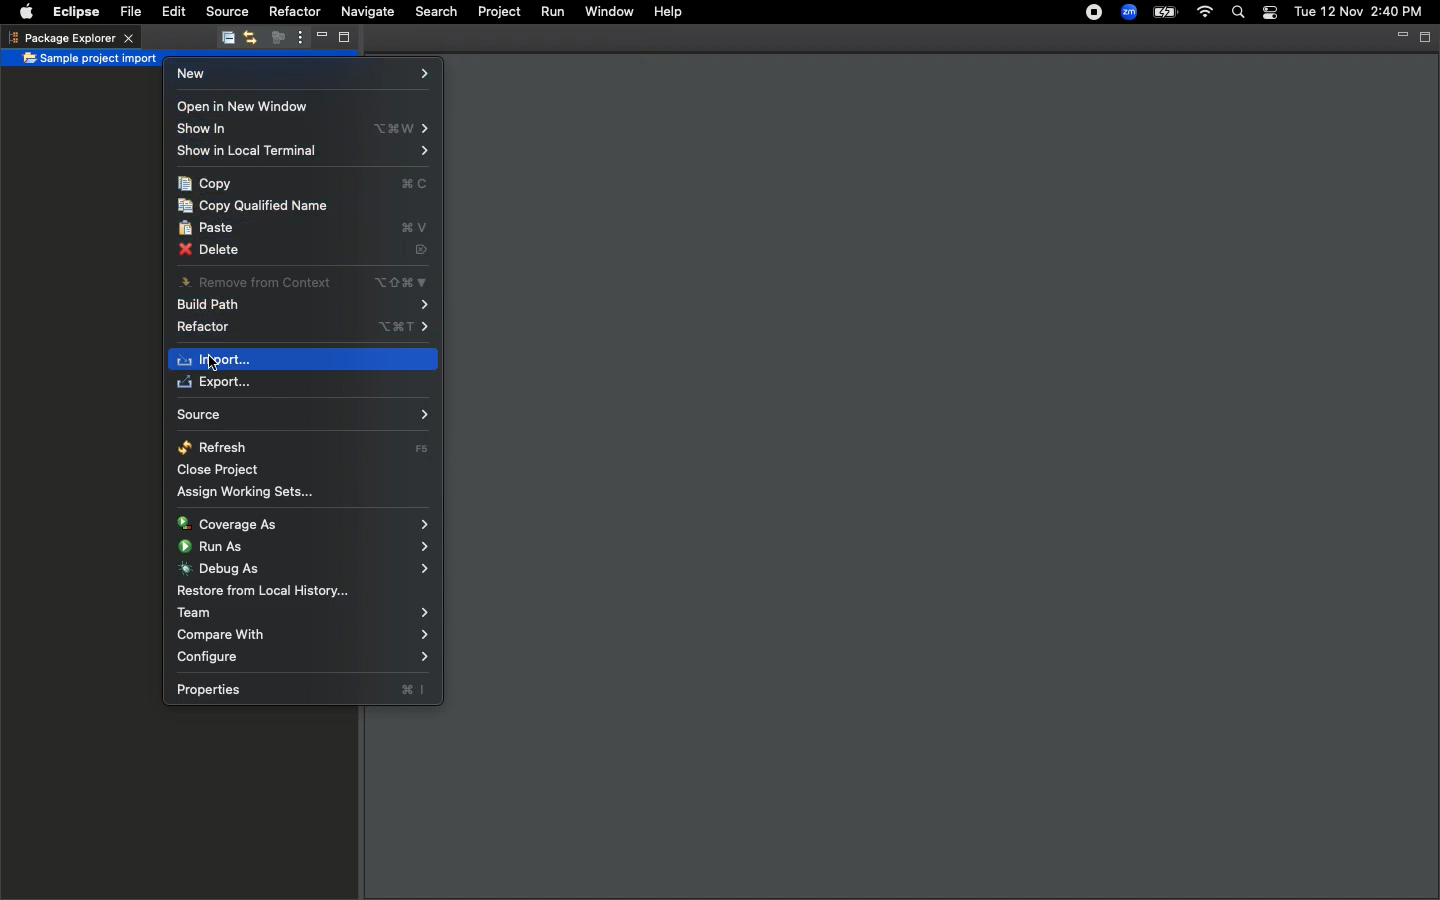 Image resolution: width=1440 pixels, height=900 pixels. I want to click on Package explorer, so click(70, 37).